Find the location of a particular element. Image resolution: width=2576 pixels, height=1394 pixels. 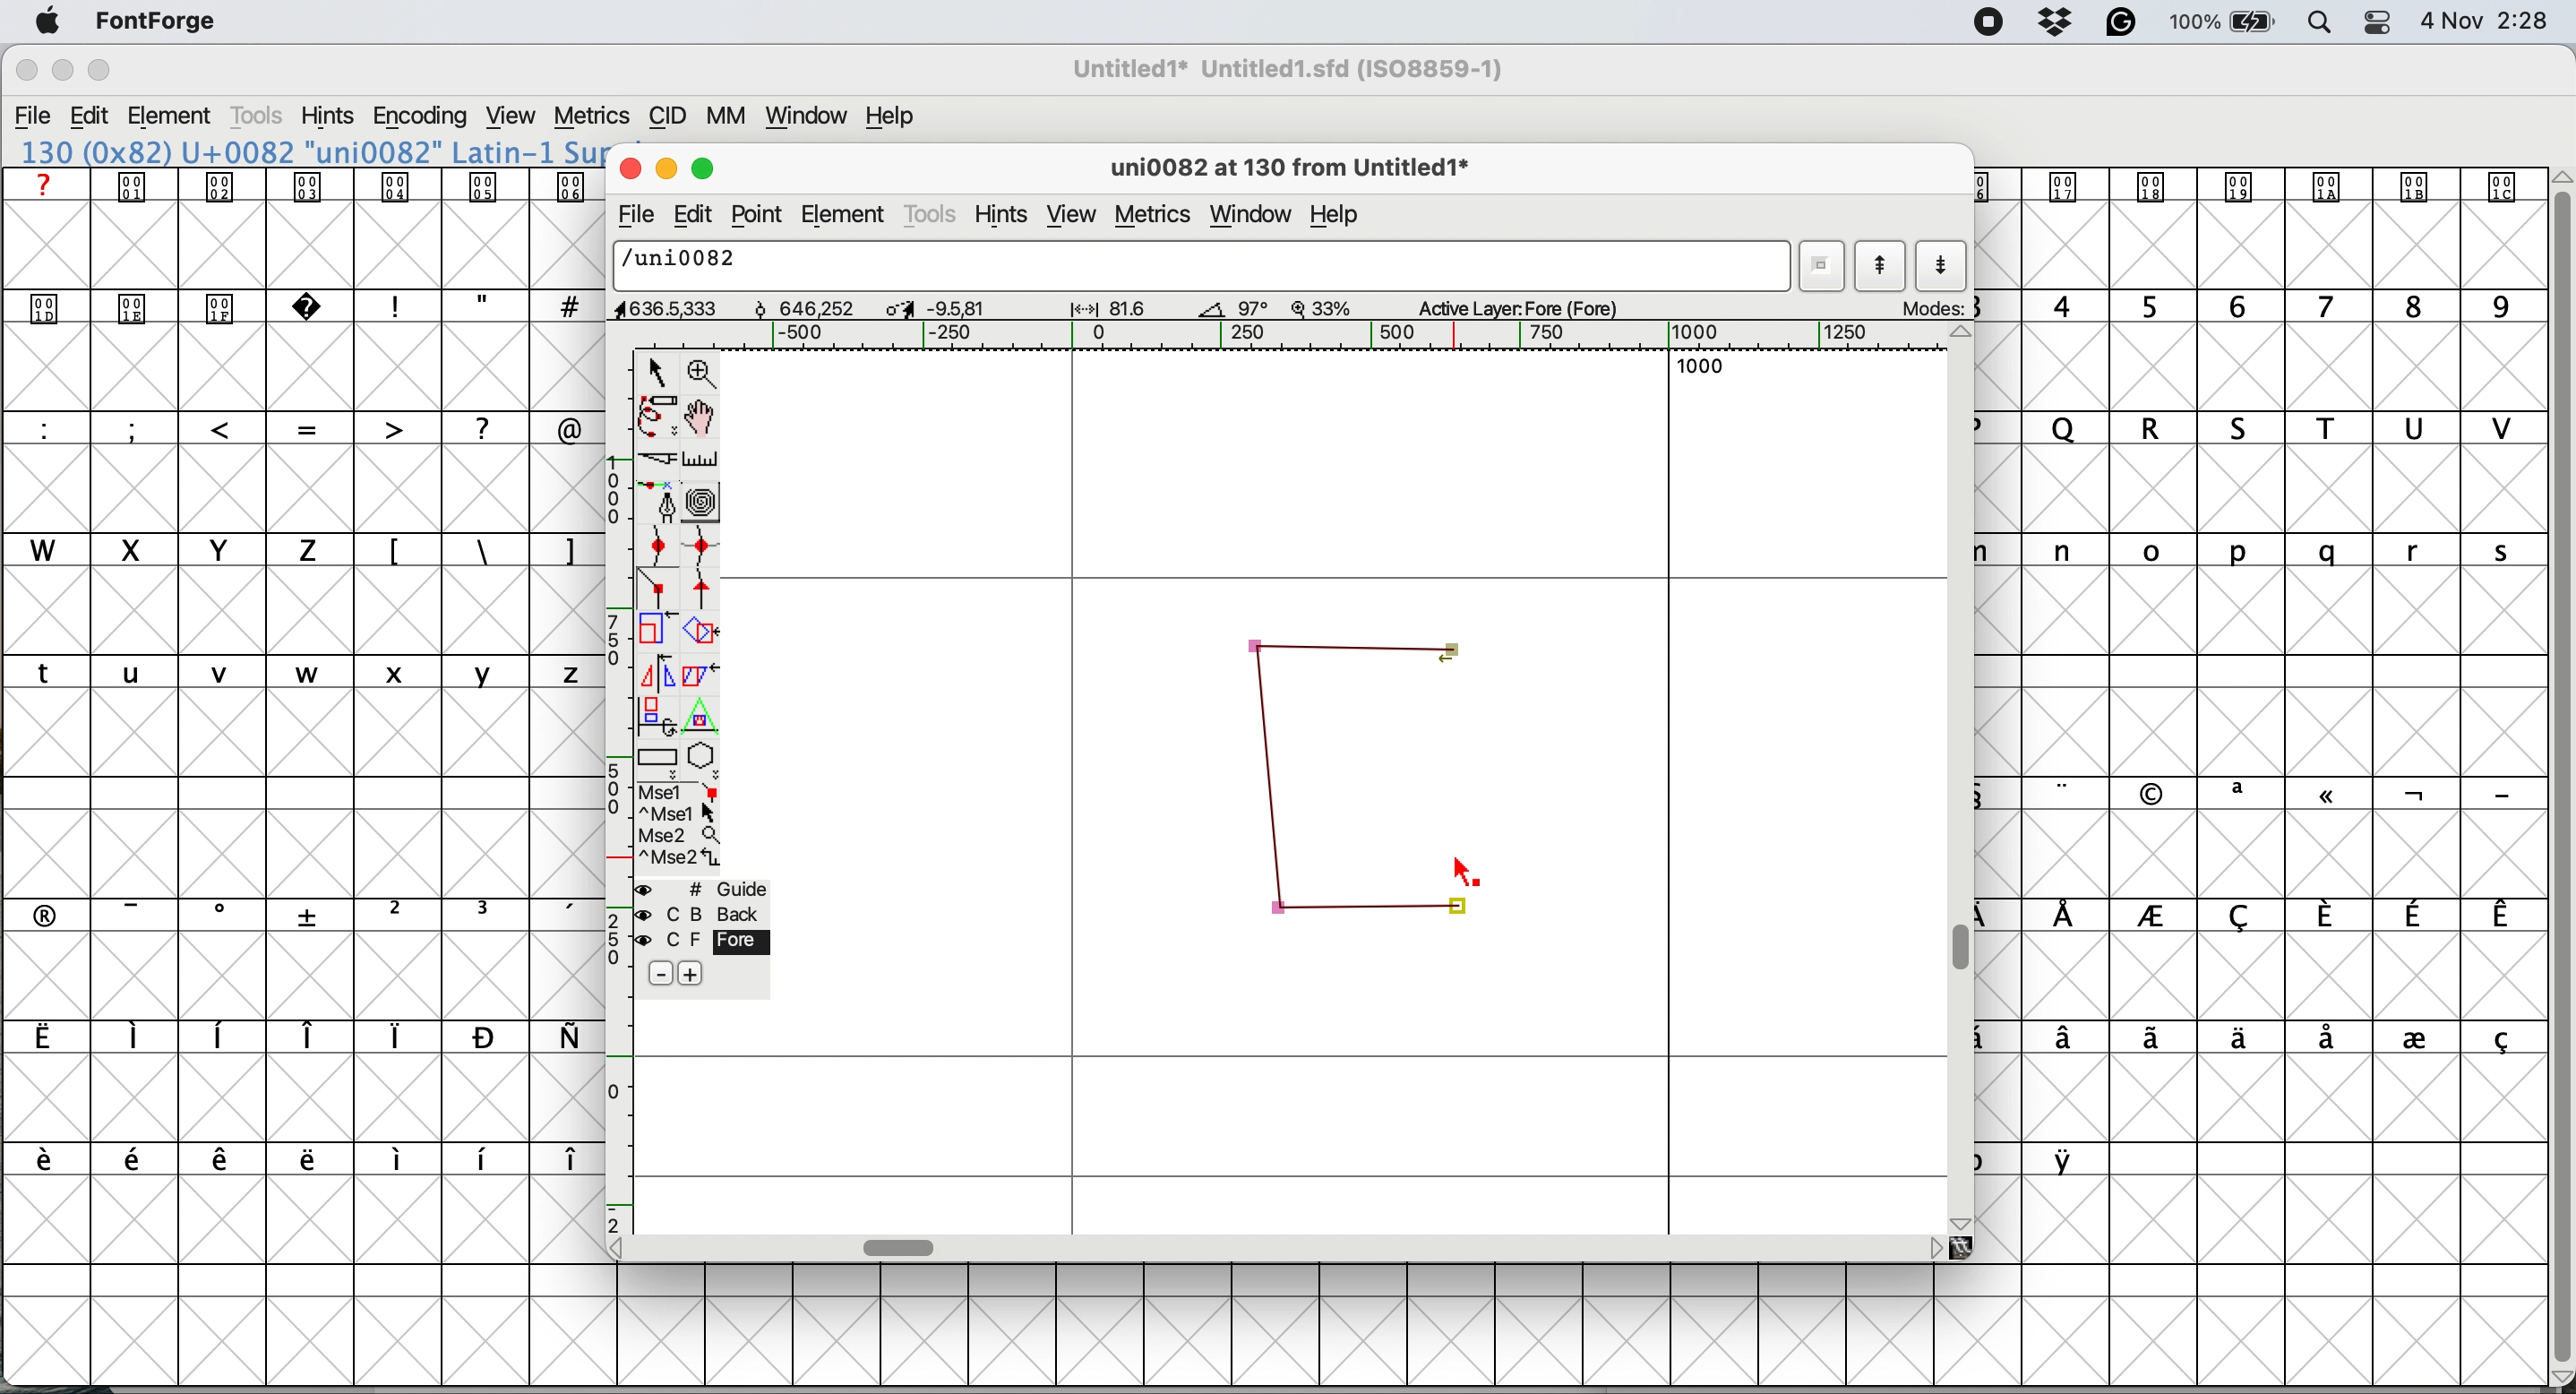

symbols is located at coordinates (2285, 794).